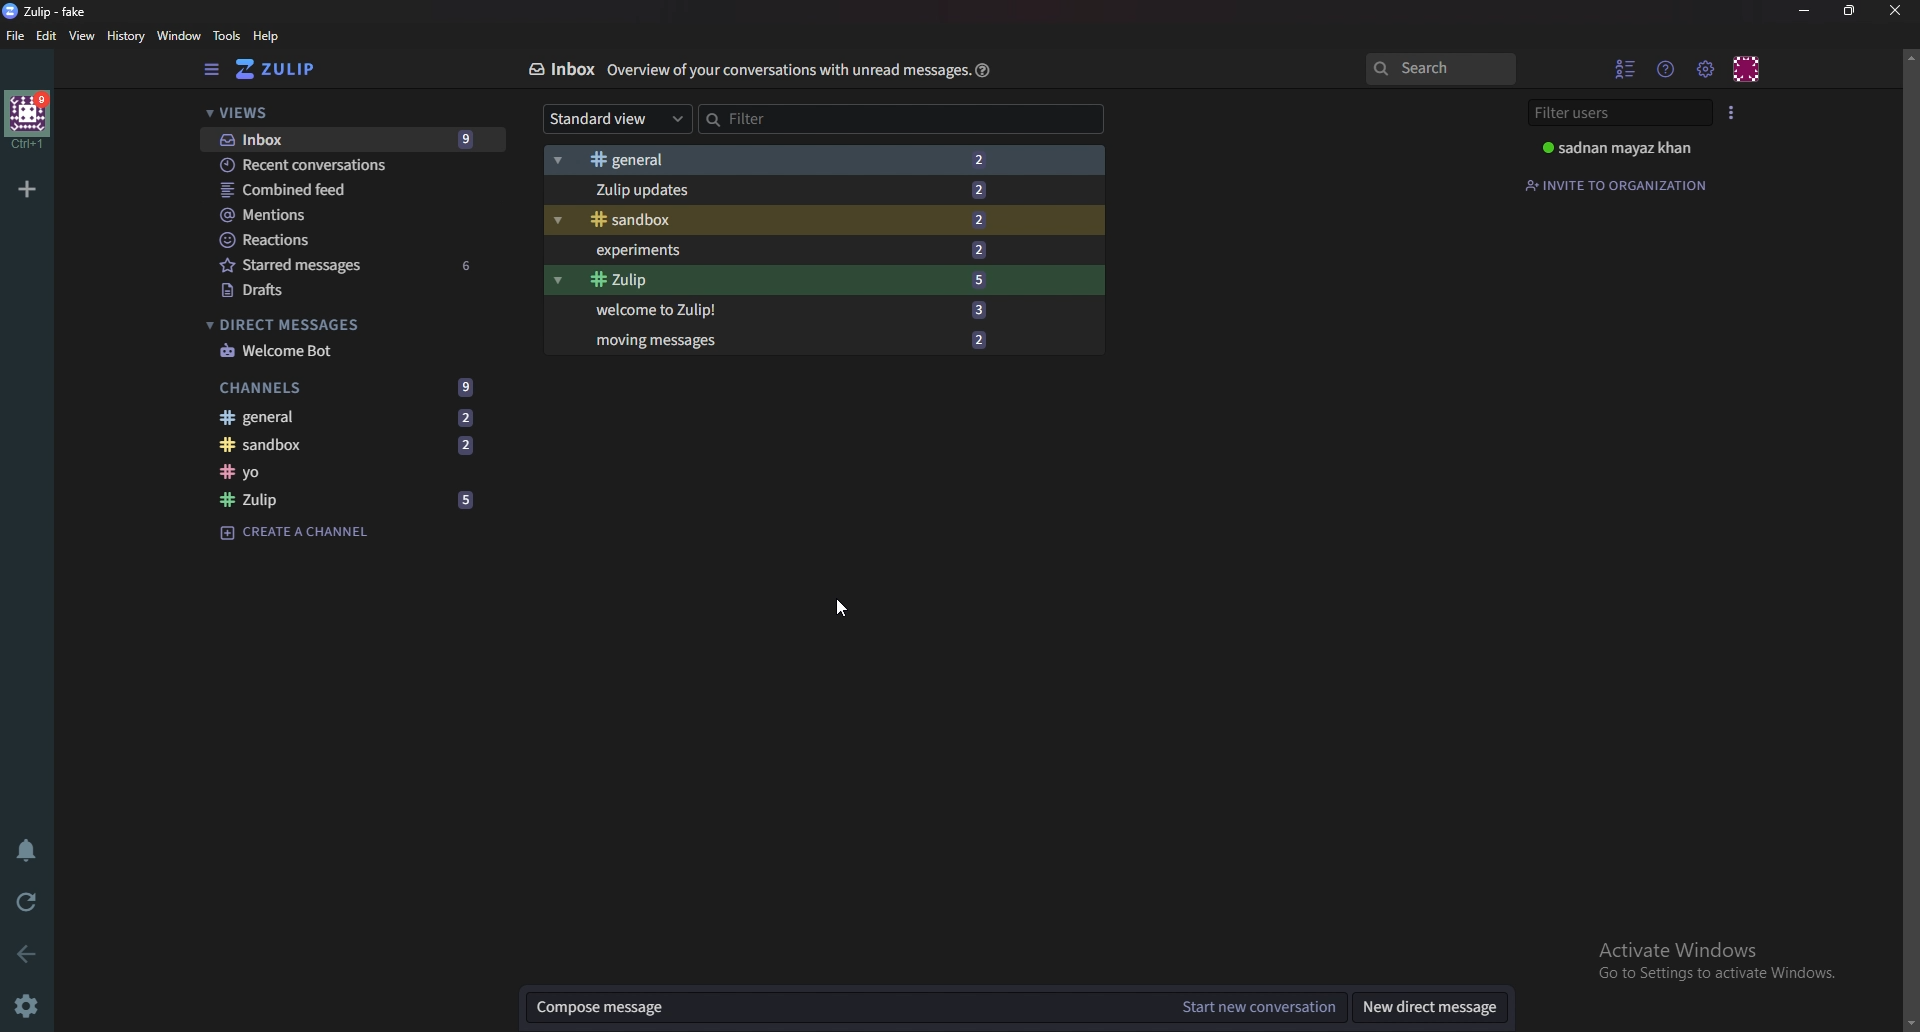 The image size is (1920, 1032). Describe the element at coordinates (333, 324) in the screenshot. I see `direct messages` at that location.